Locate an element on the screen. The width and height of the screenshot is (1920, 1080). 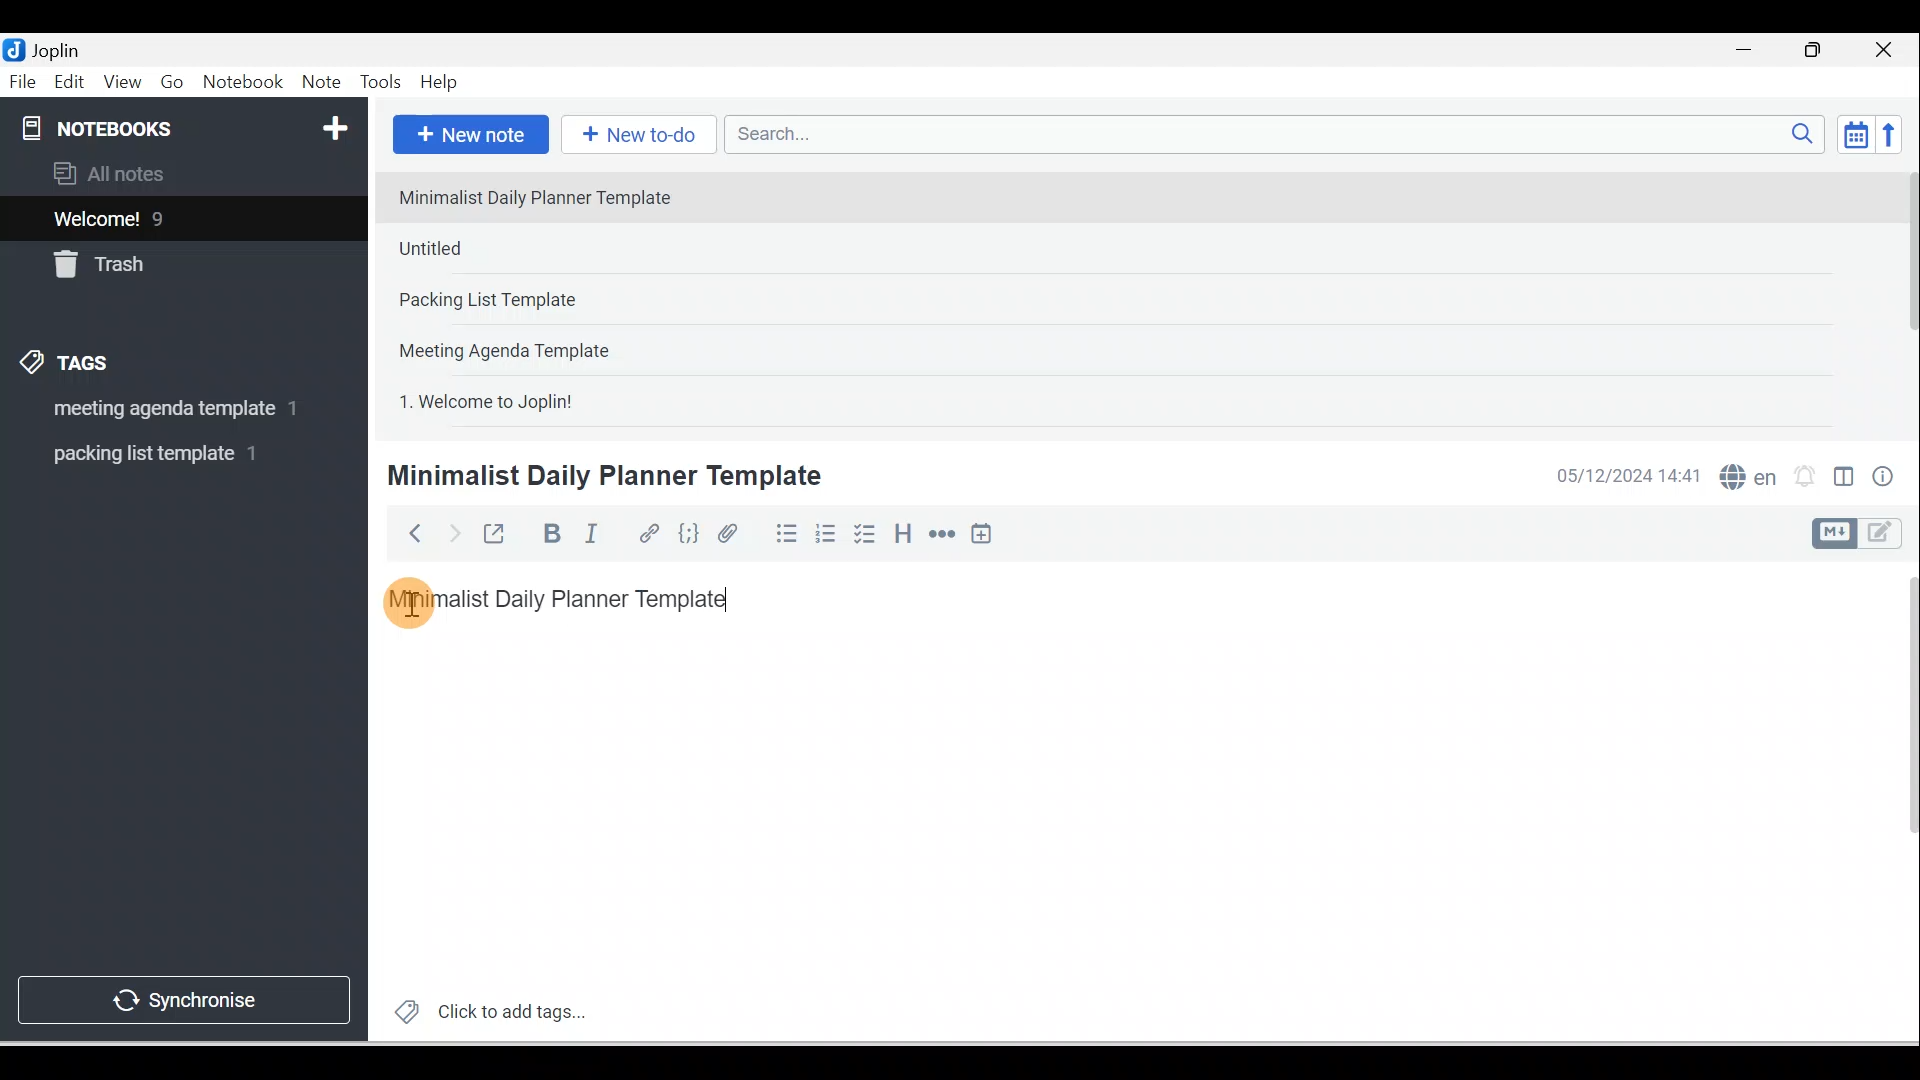
Note 2 is located at coordinates (529, 248).